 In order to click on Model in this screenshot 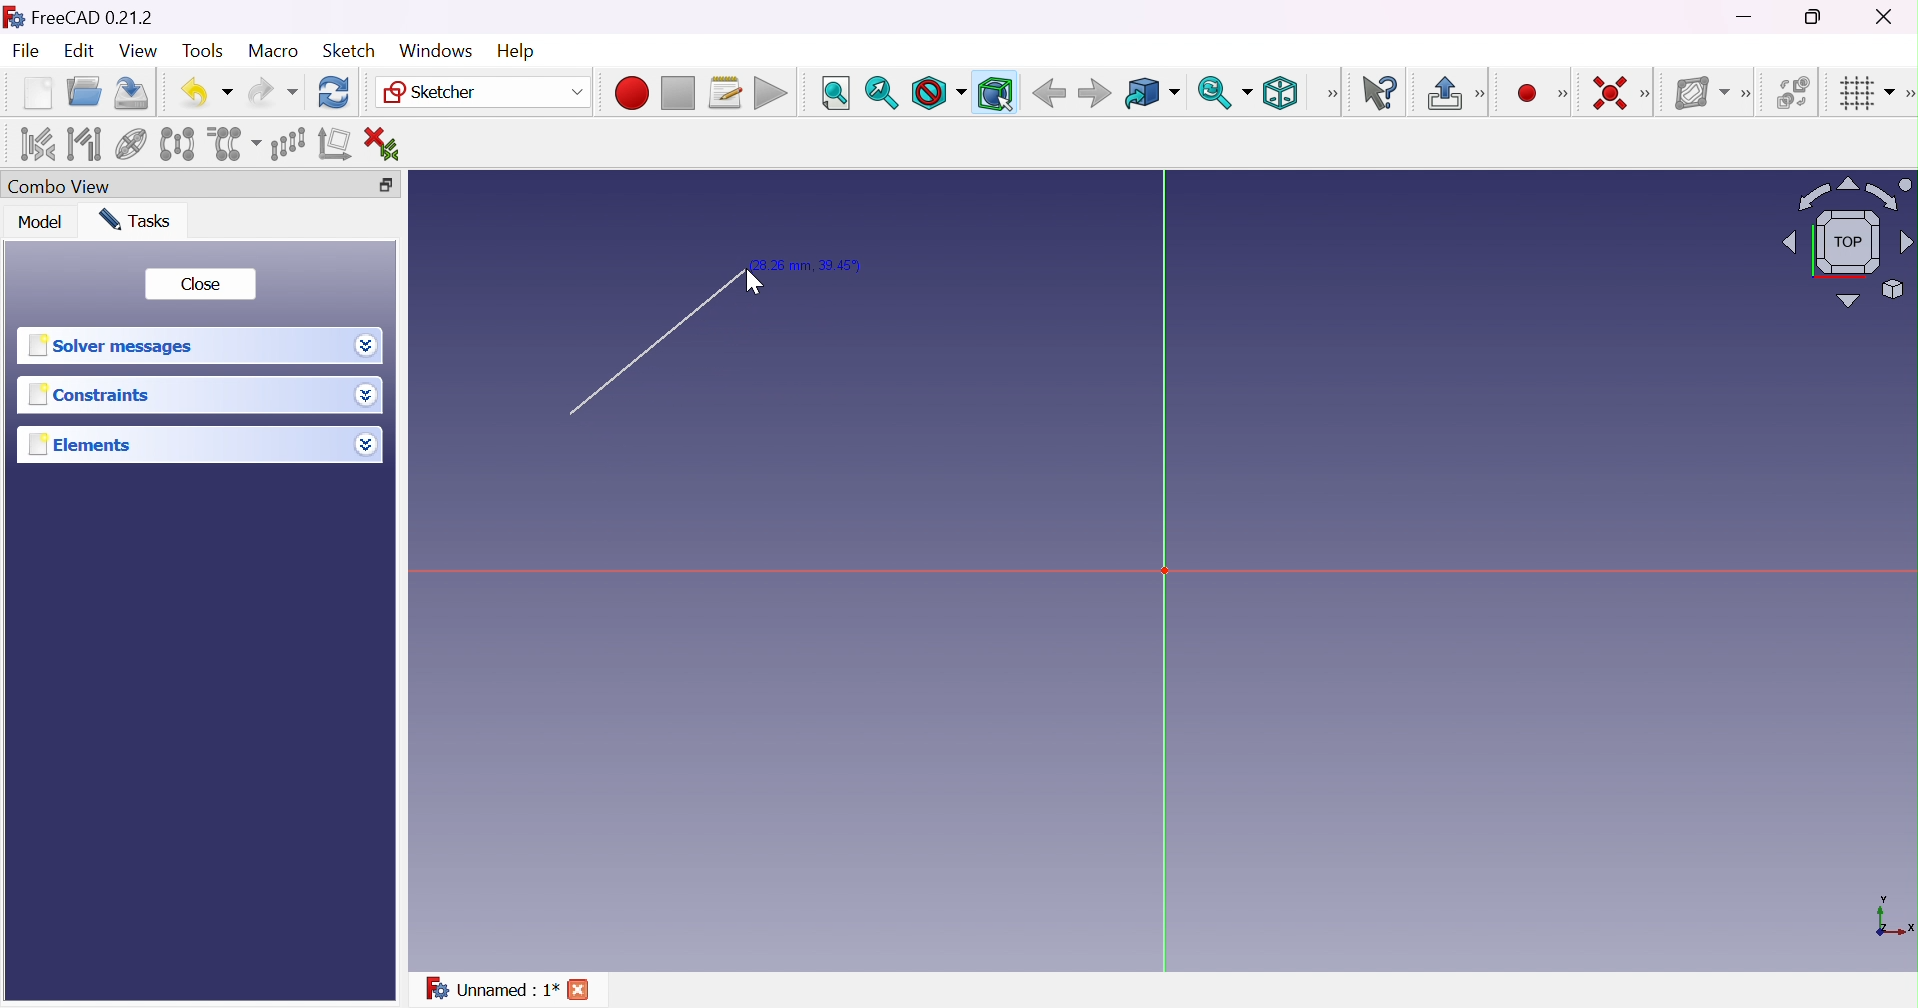, I will do `click(41, 223)`.